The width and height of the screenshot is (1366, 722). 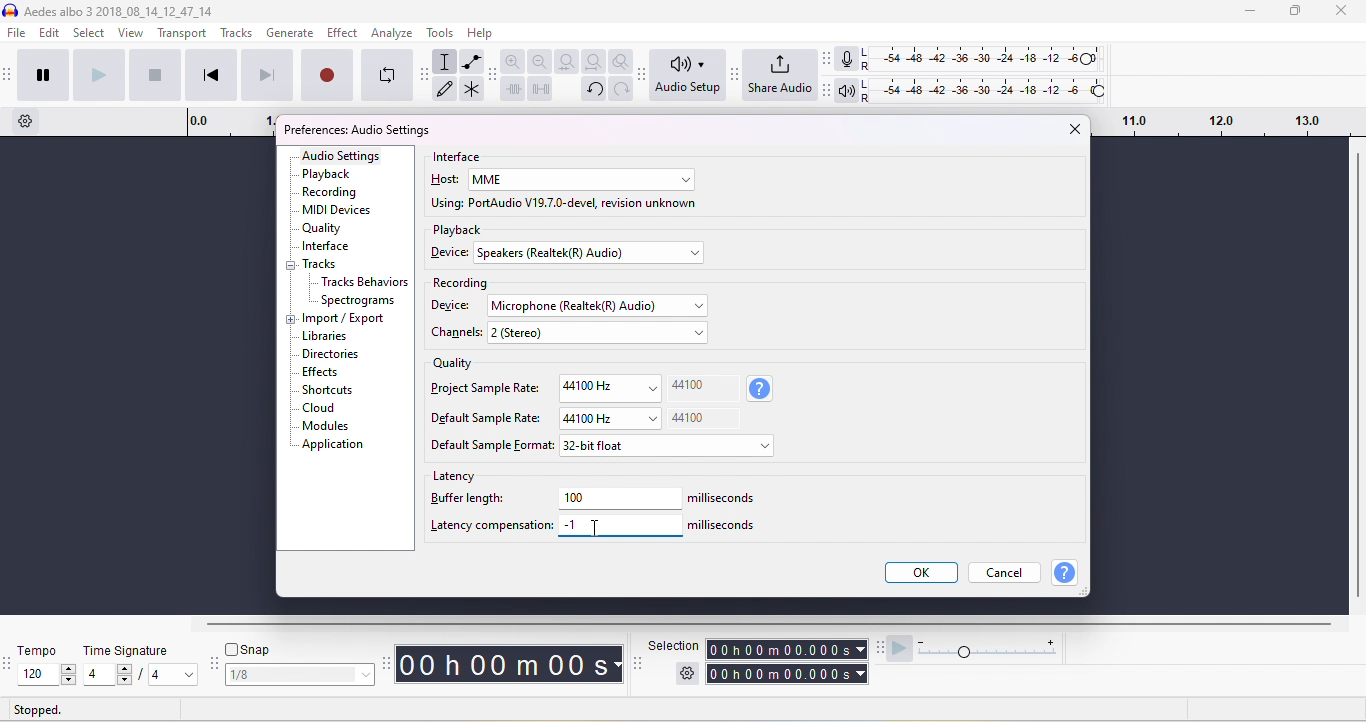 What do you see at coordinates (761, 389) in the screenshot?
I see `sample rate information` at bounding box center [761, 389].